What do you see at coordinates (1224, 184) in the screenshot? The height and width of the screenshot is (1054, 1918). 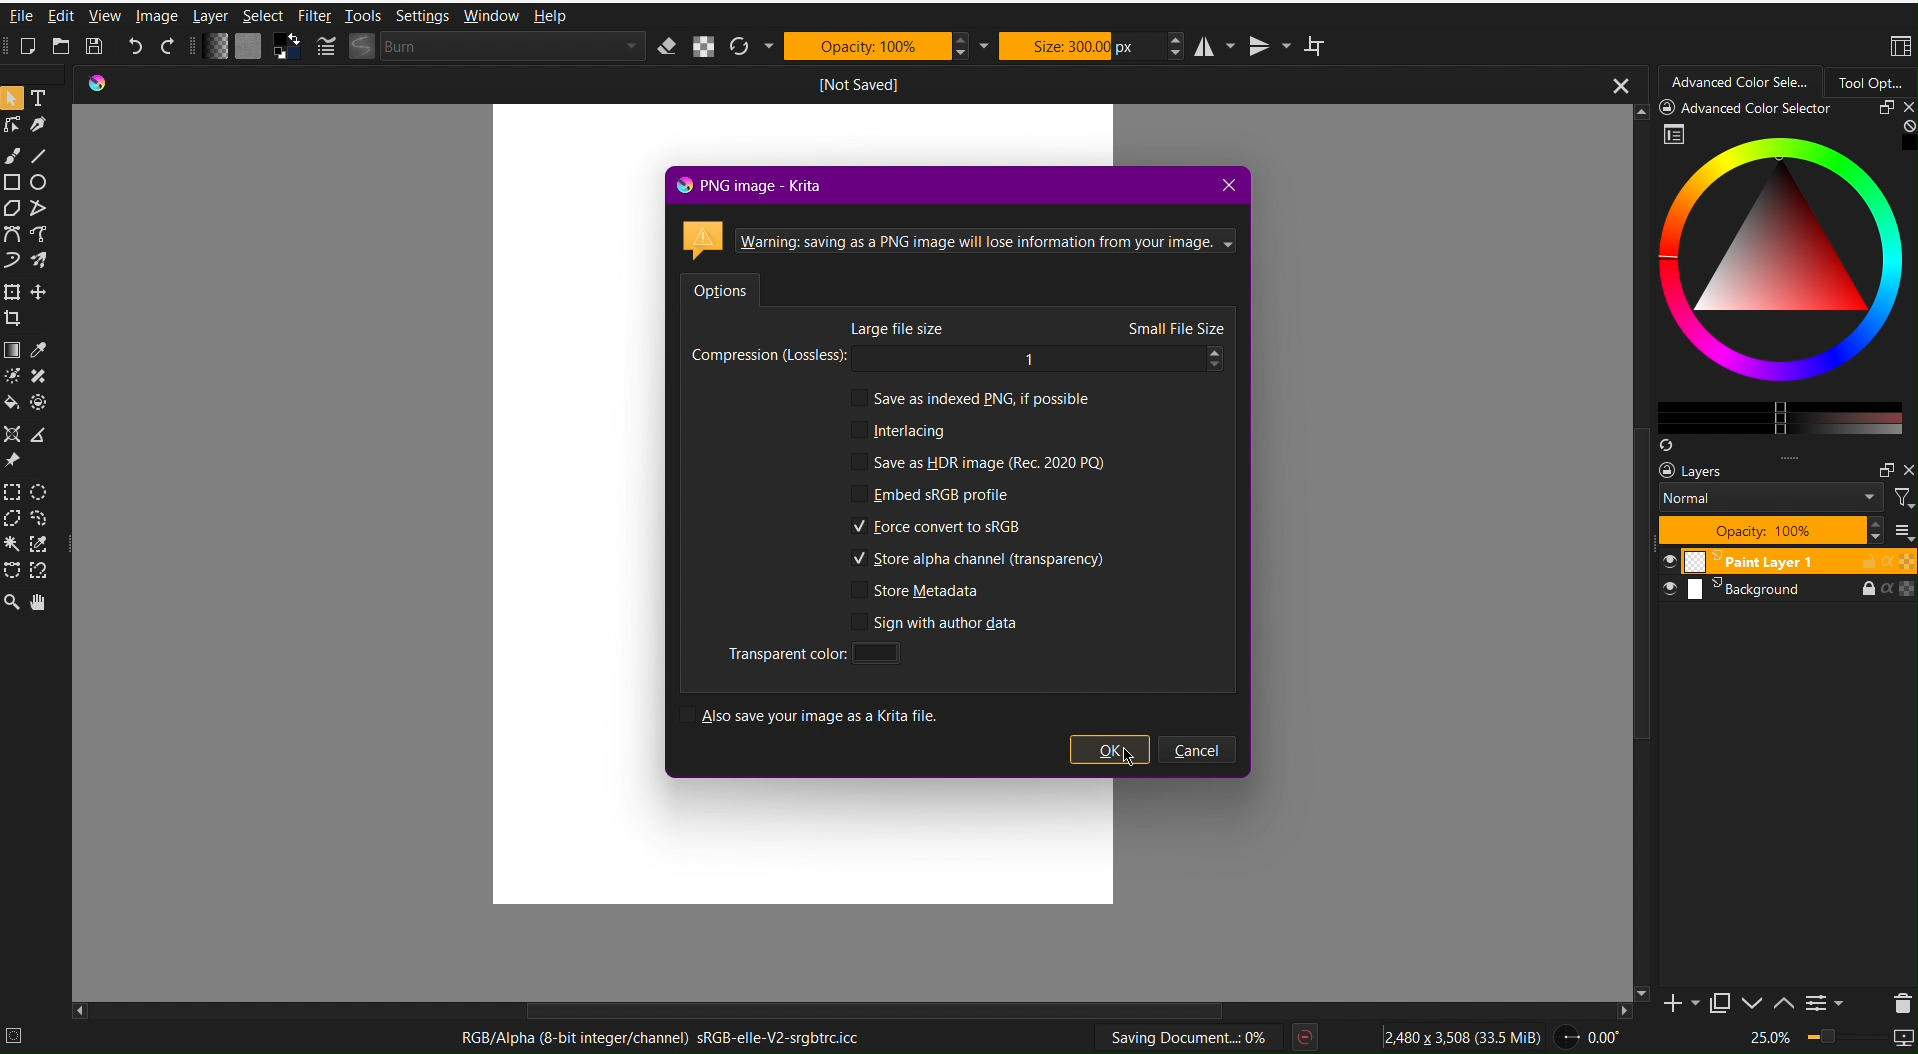 I see `Close` at bounding box center [1224, 184].